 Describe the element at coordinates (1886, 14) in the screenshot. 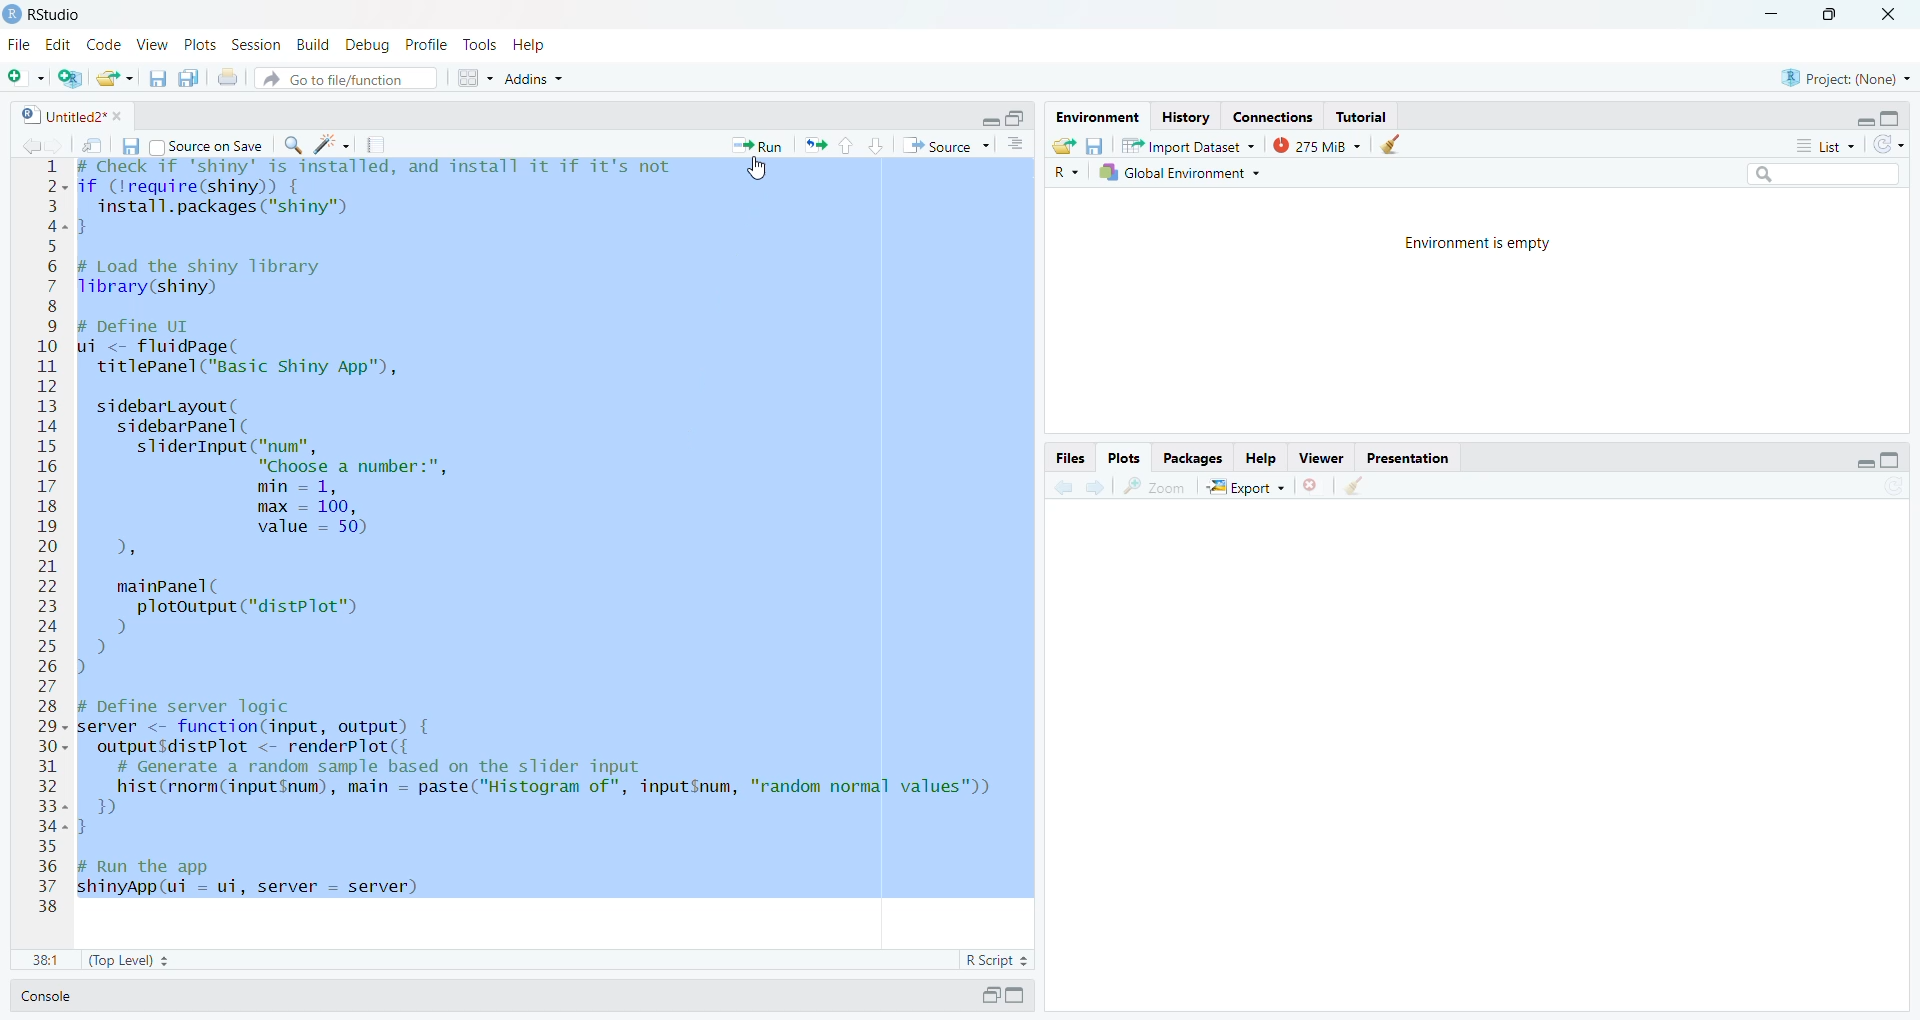

I see `close` at that location.